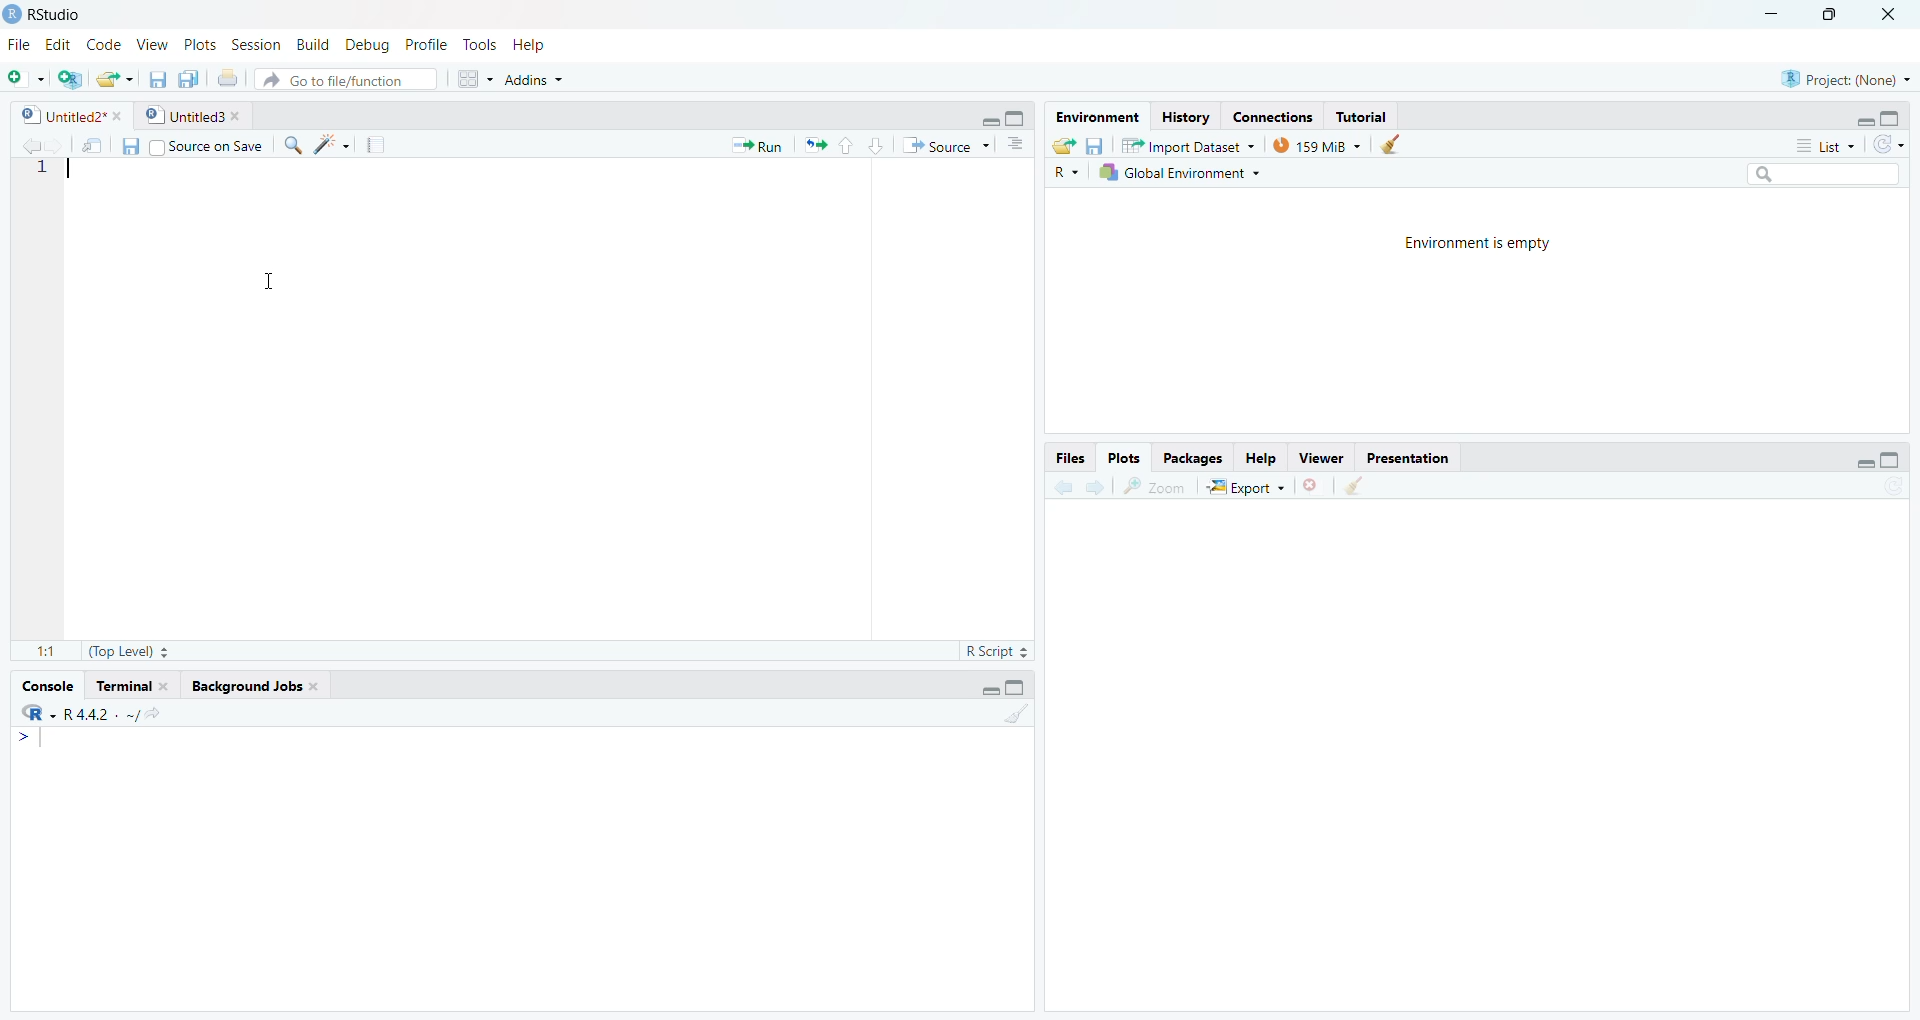  I want to click on 1:1, so click(46, 651).